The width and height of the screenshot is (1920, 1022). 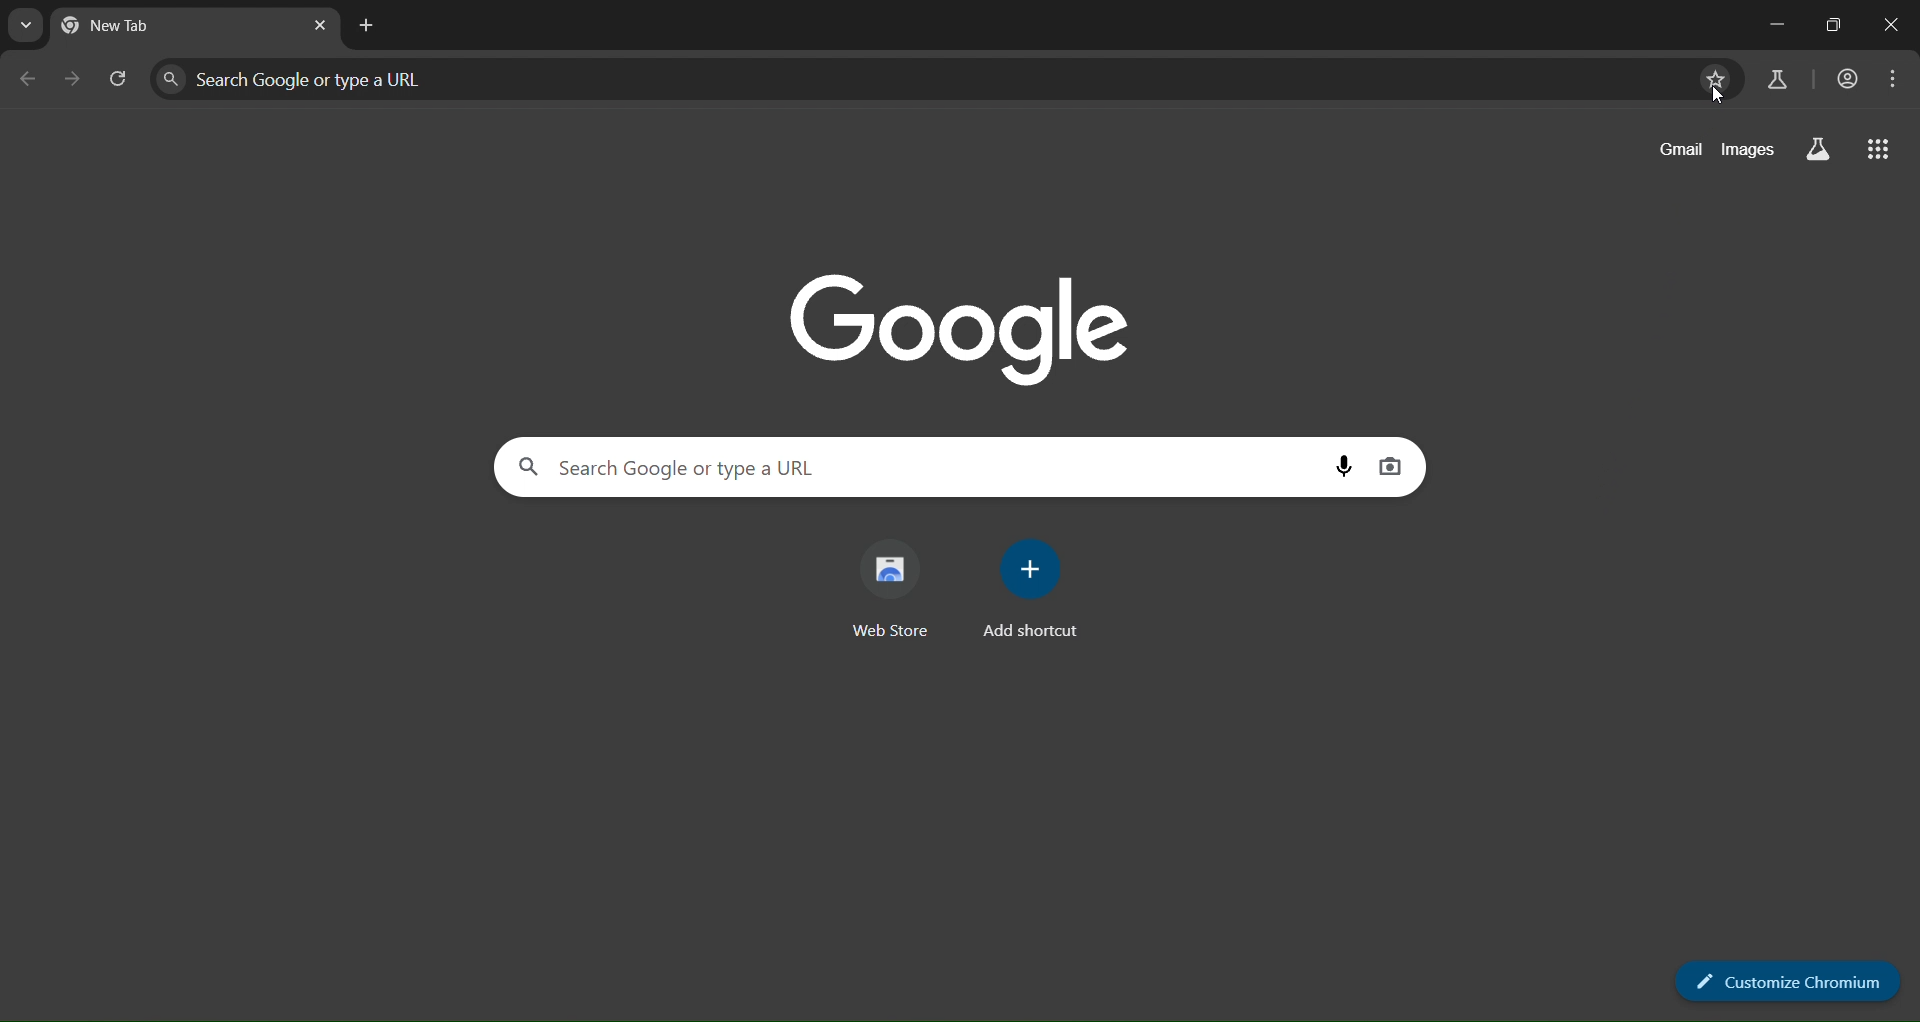 What do you see at coordinates (1748, 150) in the screenshot?
I see `images` at bounding box center [1748, 150].